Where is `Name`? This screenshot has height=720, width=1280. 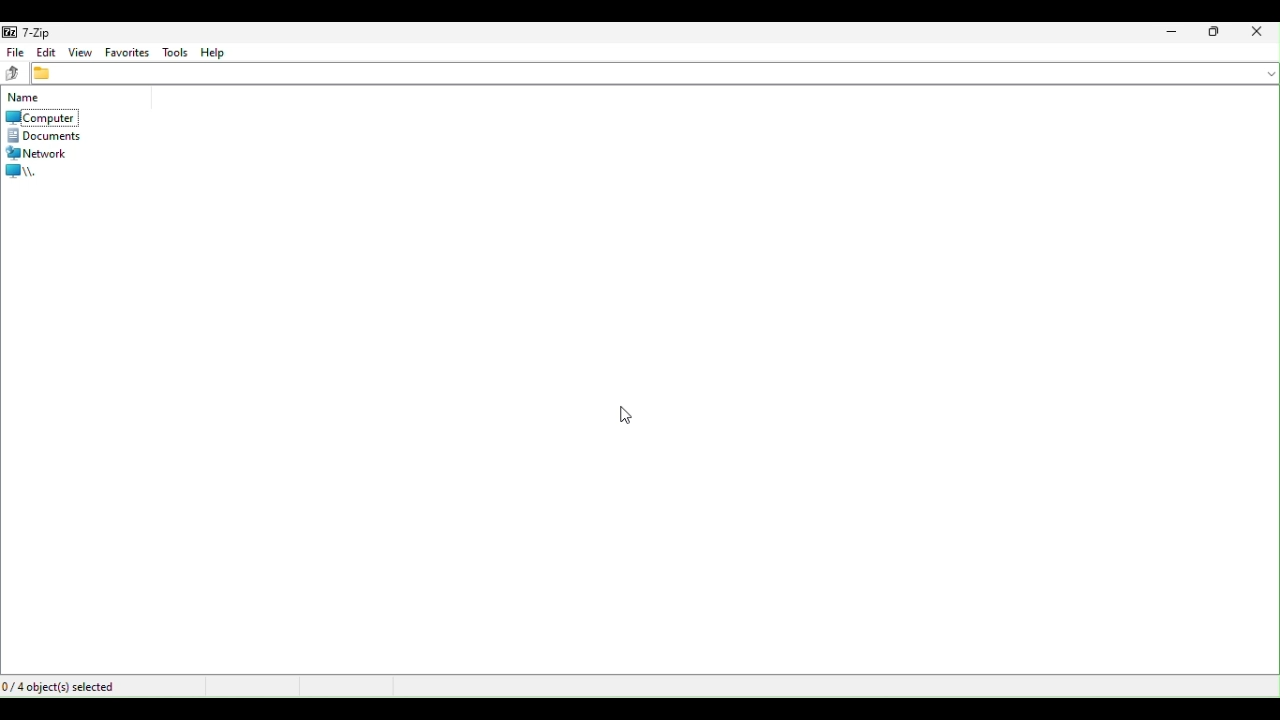 Name is located at coordinates (26, 99).